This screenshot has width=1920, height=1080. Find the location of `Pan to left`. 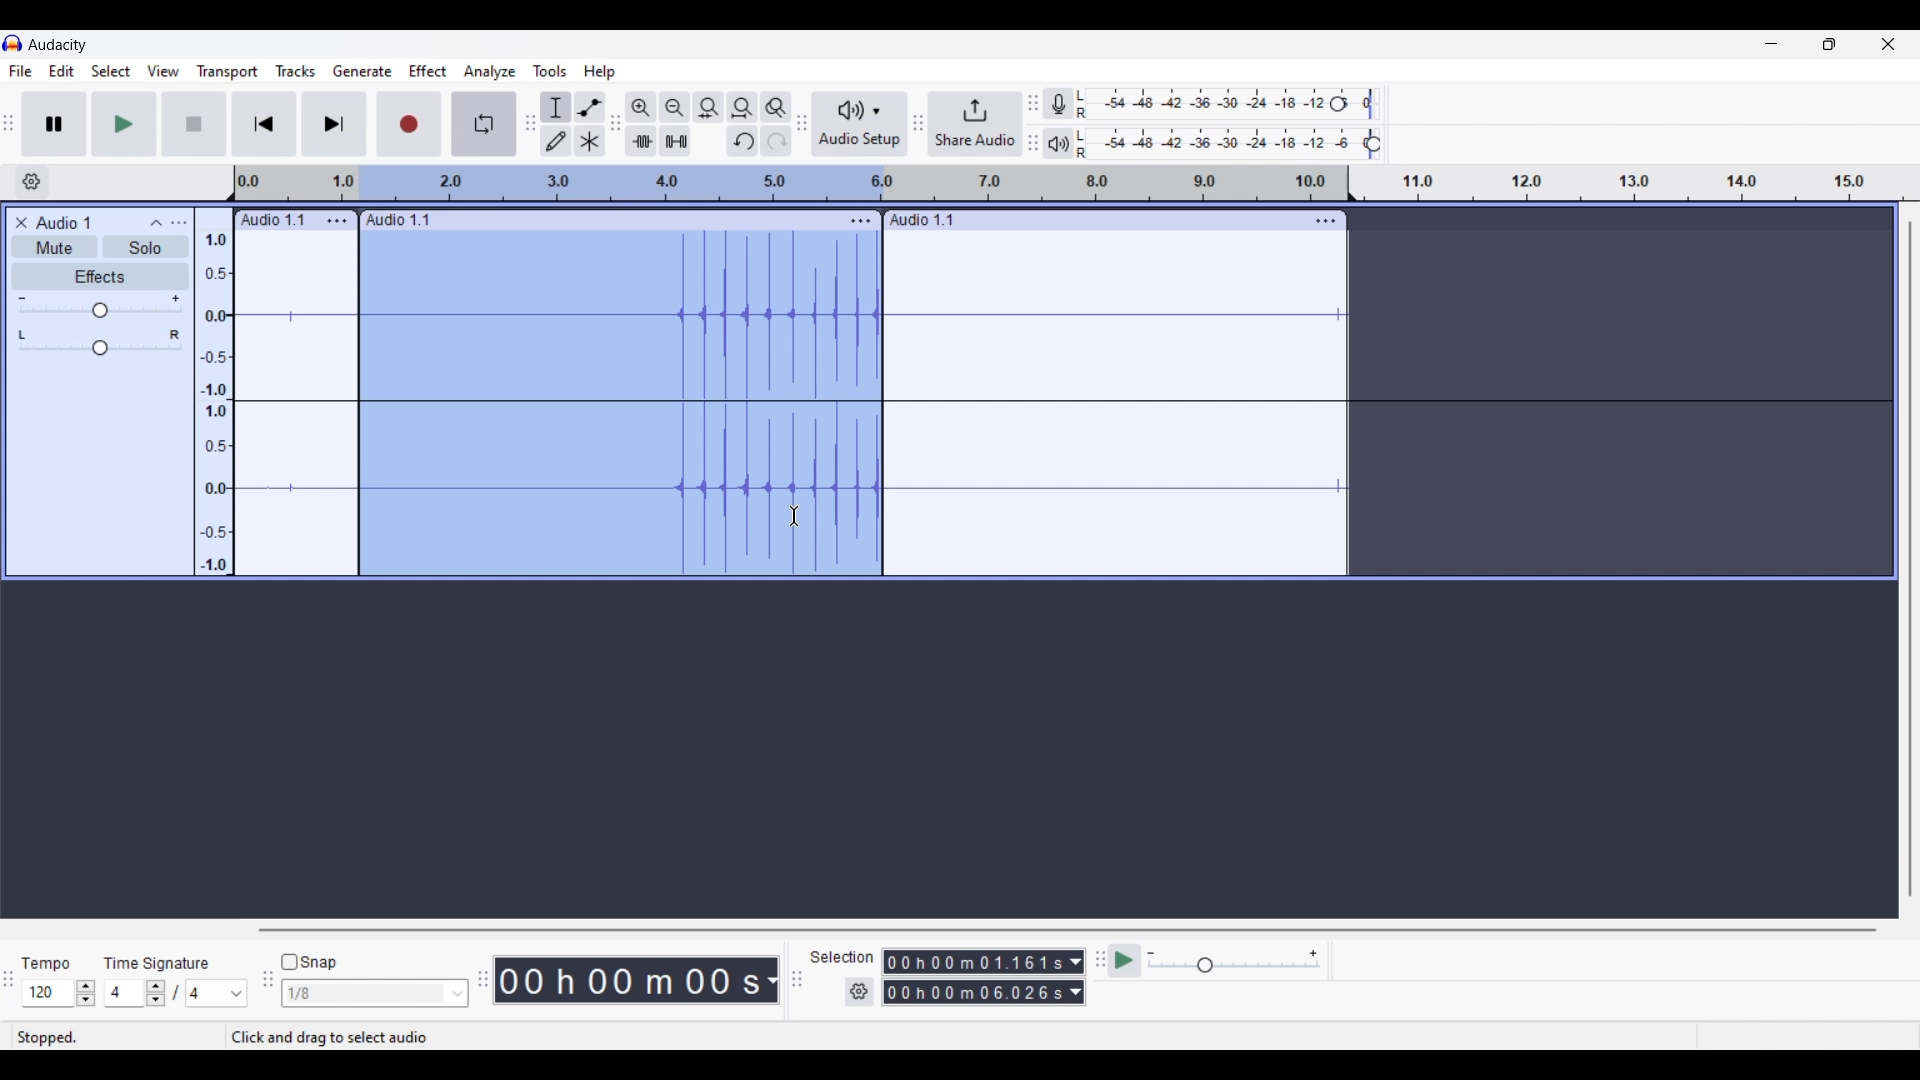

Pan to left is located at coordinates (22, 335).